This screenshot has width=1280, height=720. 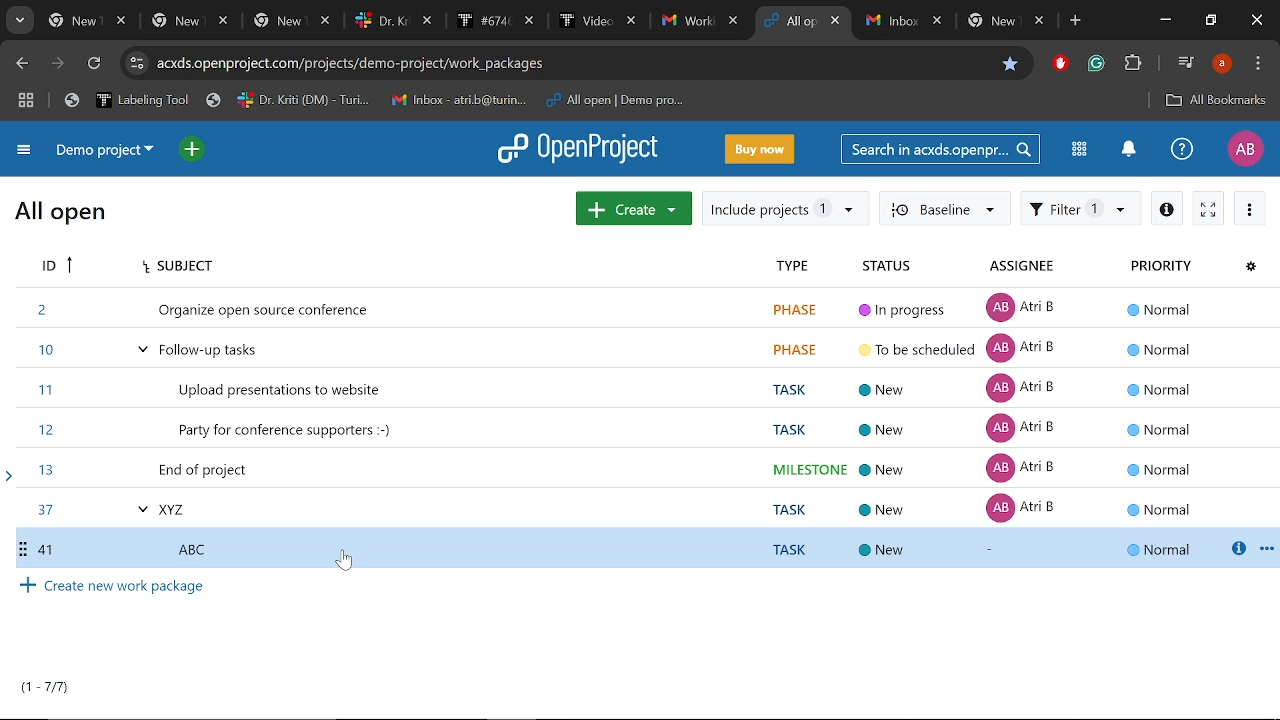 I want to click on Profile, so click(x=1242, y=150).